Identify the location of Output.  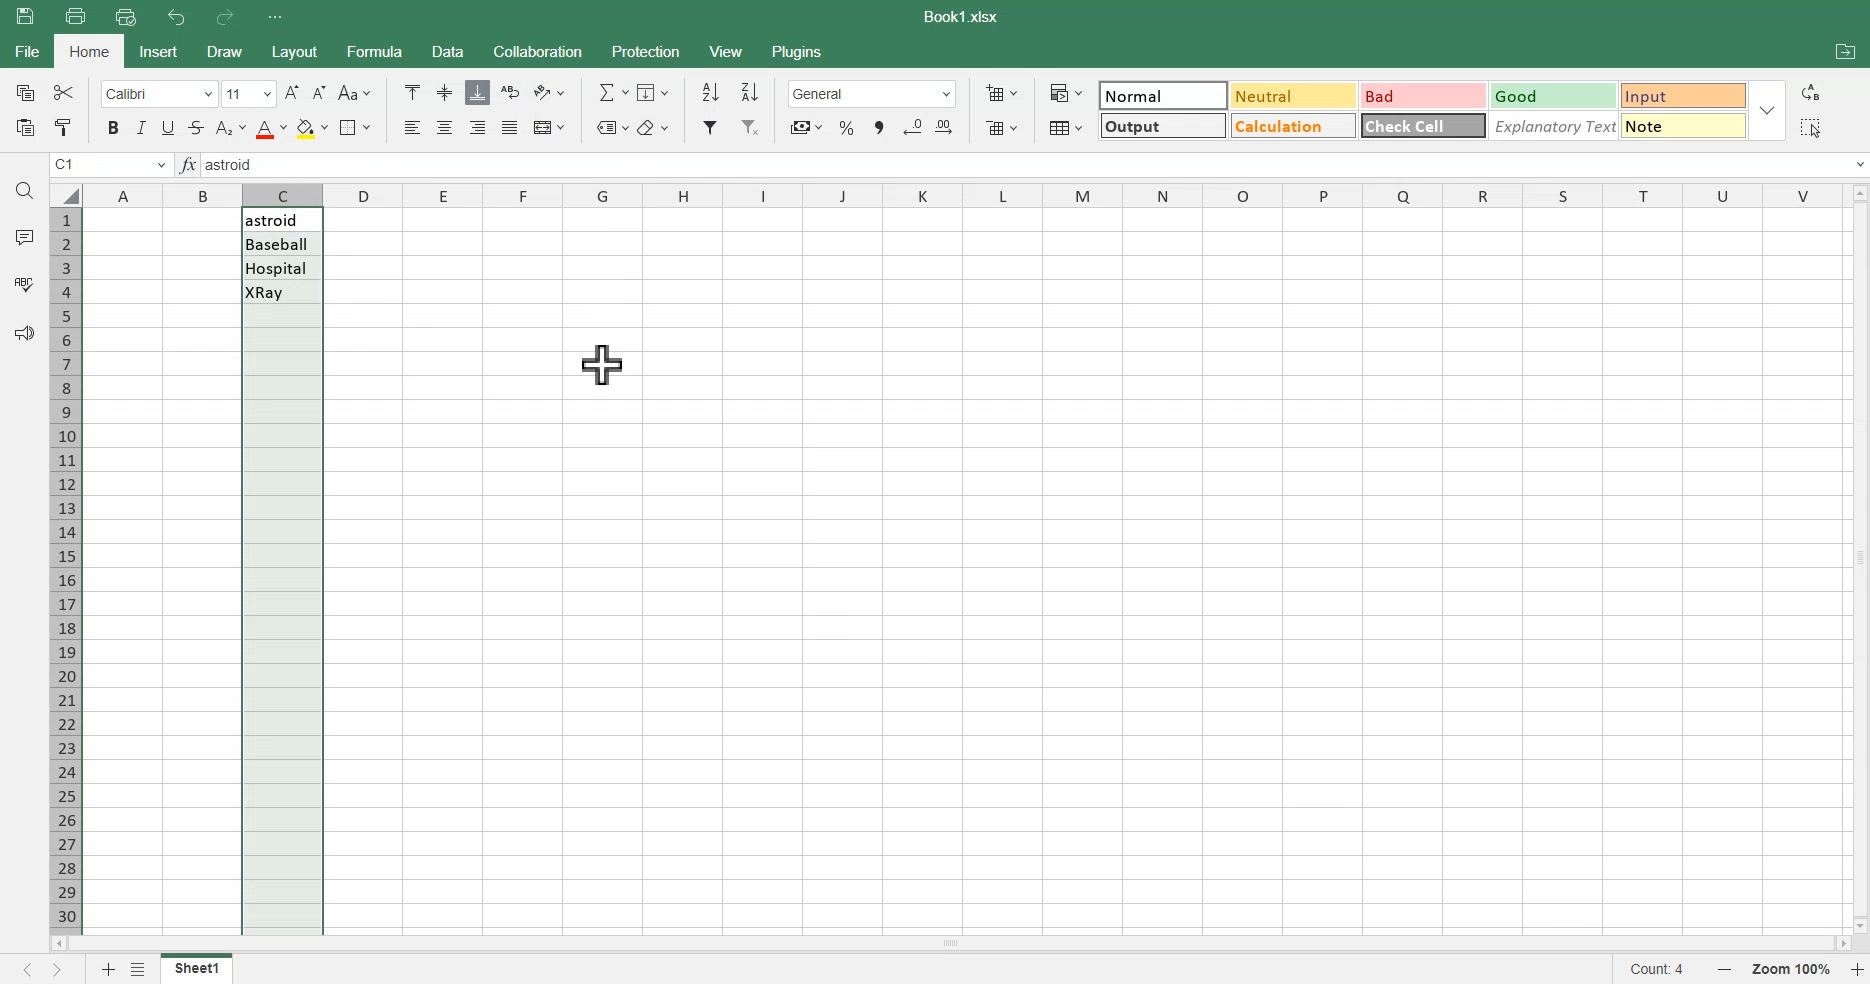
(1160, 124).